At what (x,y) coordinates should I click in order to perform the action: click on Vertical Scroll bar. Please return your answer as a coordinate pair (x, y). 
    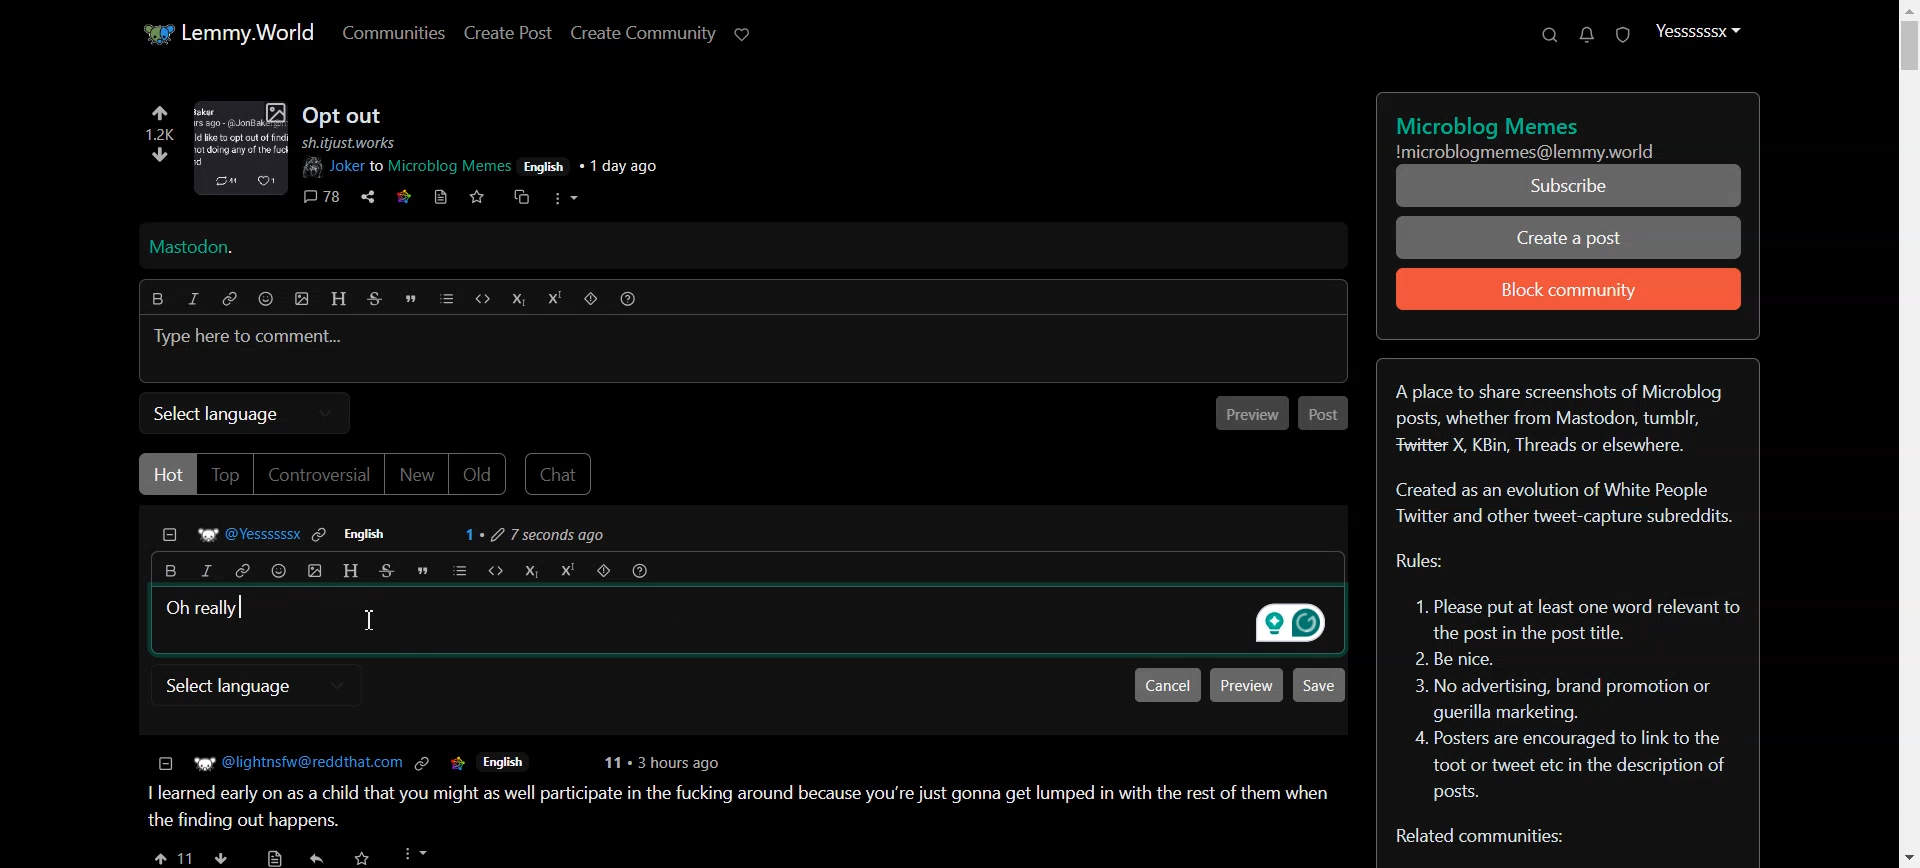
    Looking at the image, I should click on (1906, 434).